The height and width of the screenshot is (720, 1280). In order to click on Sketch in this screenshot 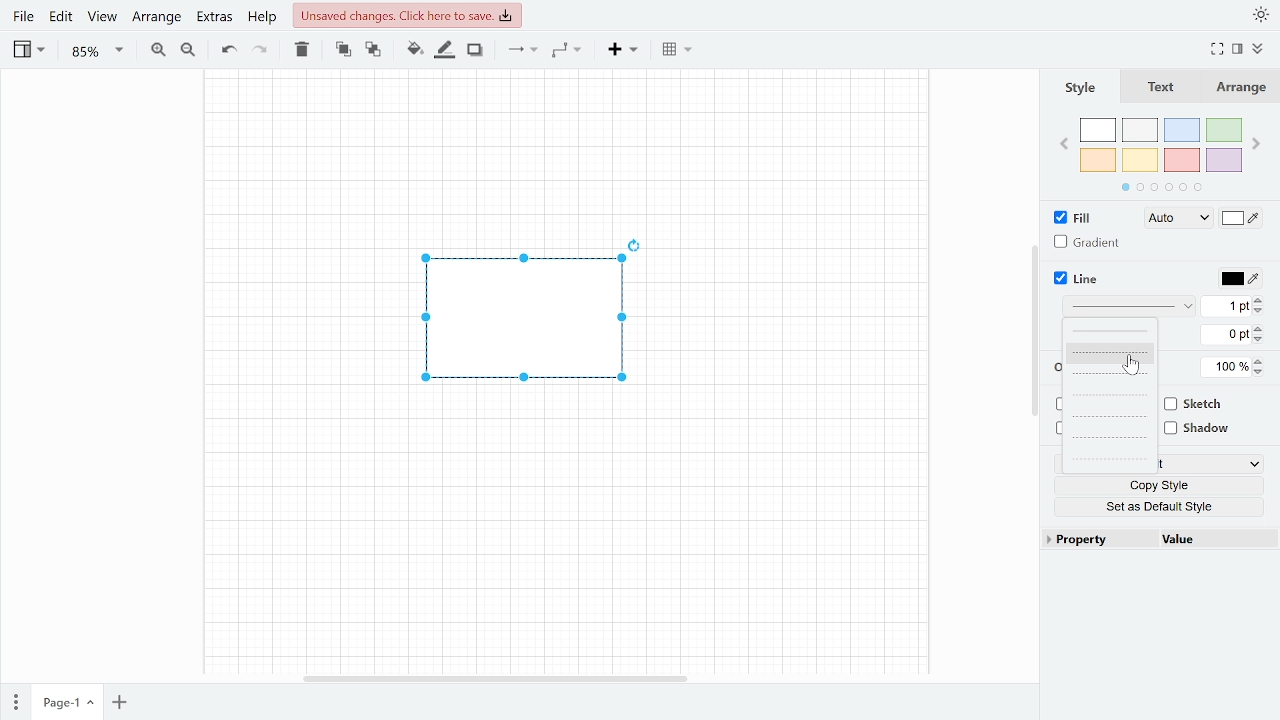, I will do `click(1201, 405)`.